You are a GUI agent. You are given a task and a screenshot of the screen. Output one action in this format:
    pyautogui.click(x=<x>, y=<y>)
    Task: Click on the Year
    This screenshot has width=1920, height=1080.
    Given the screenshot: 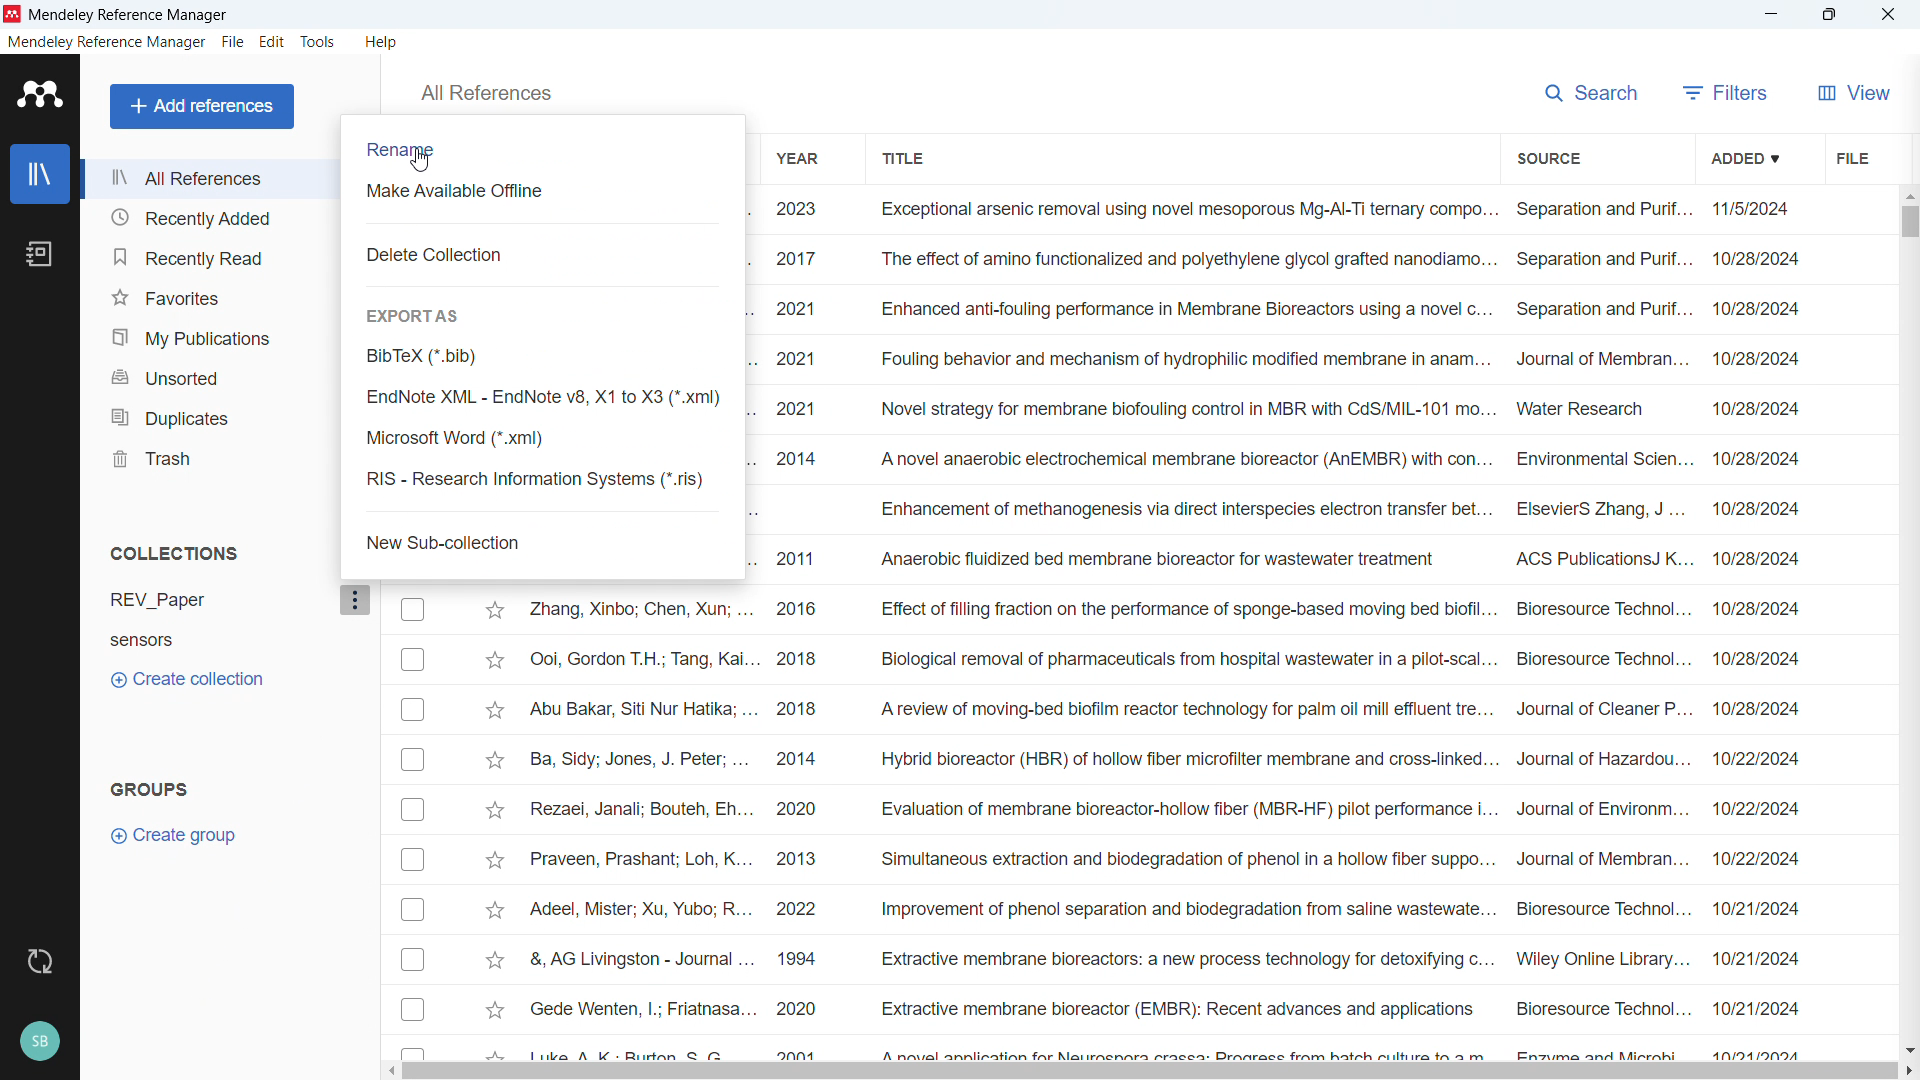 What is the action you would take?
    pyautogui.click(x=800, y=157)
    